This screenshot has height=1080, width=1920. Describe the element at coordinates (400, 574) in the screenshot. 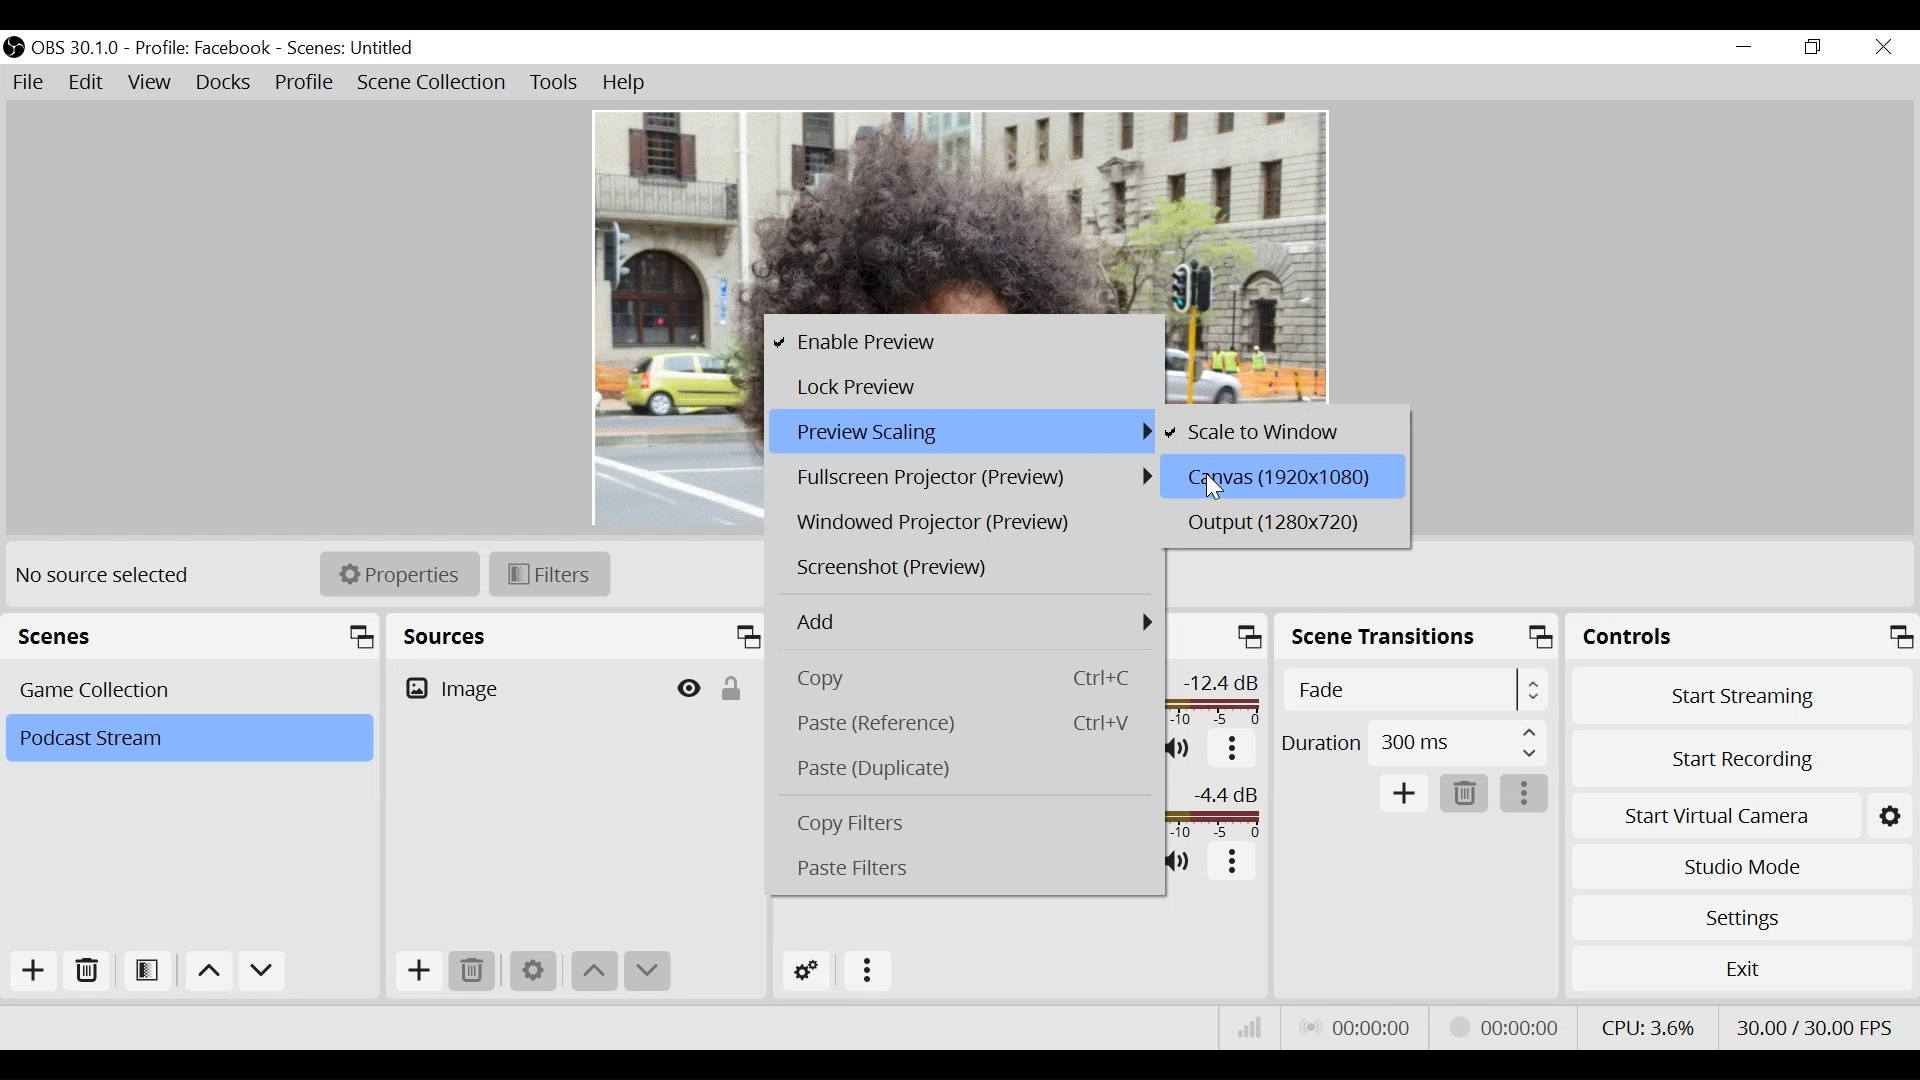

I see `Properties` at that location.